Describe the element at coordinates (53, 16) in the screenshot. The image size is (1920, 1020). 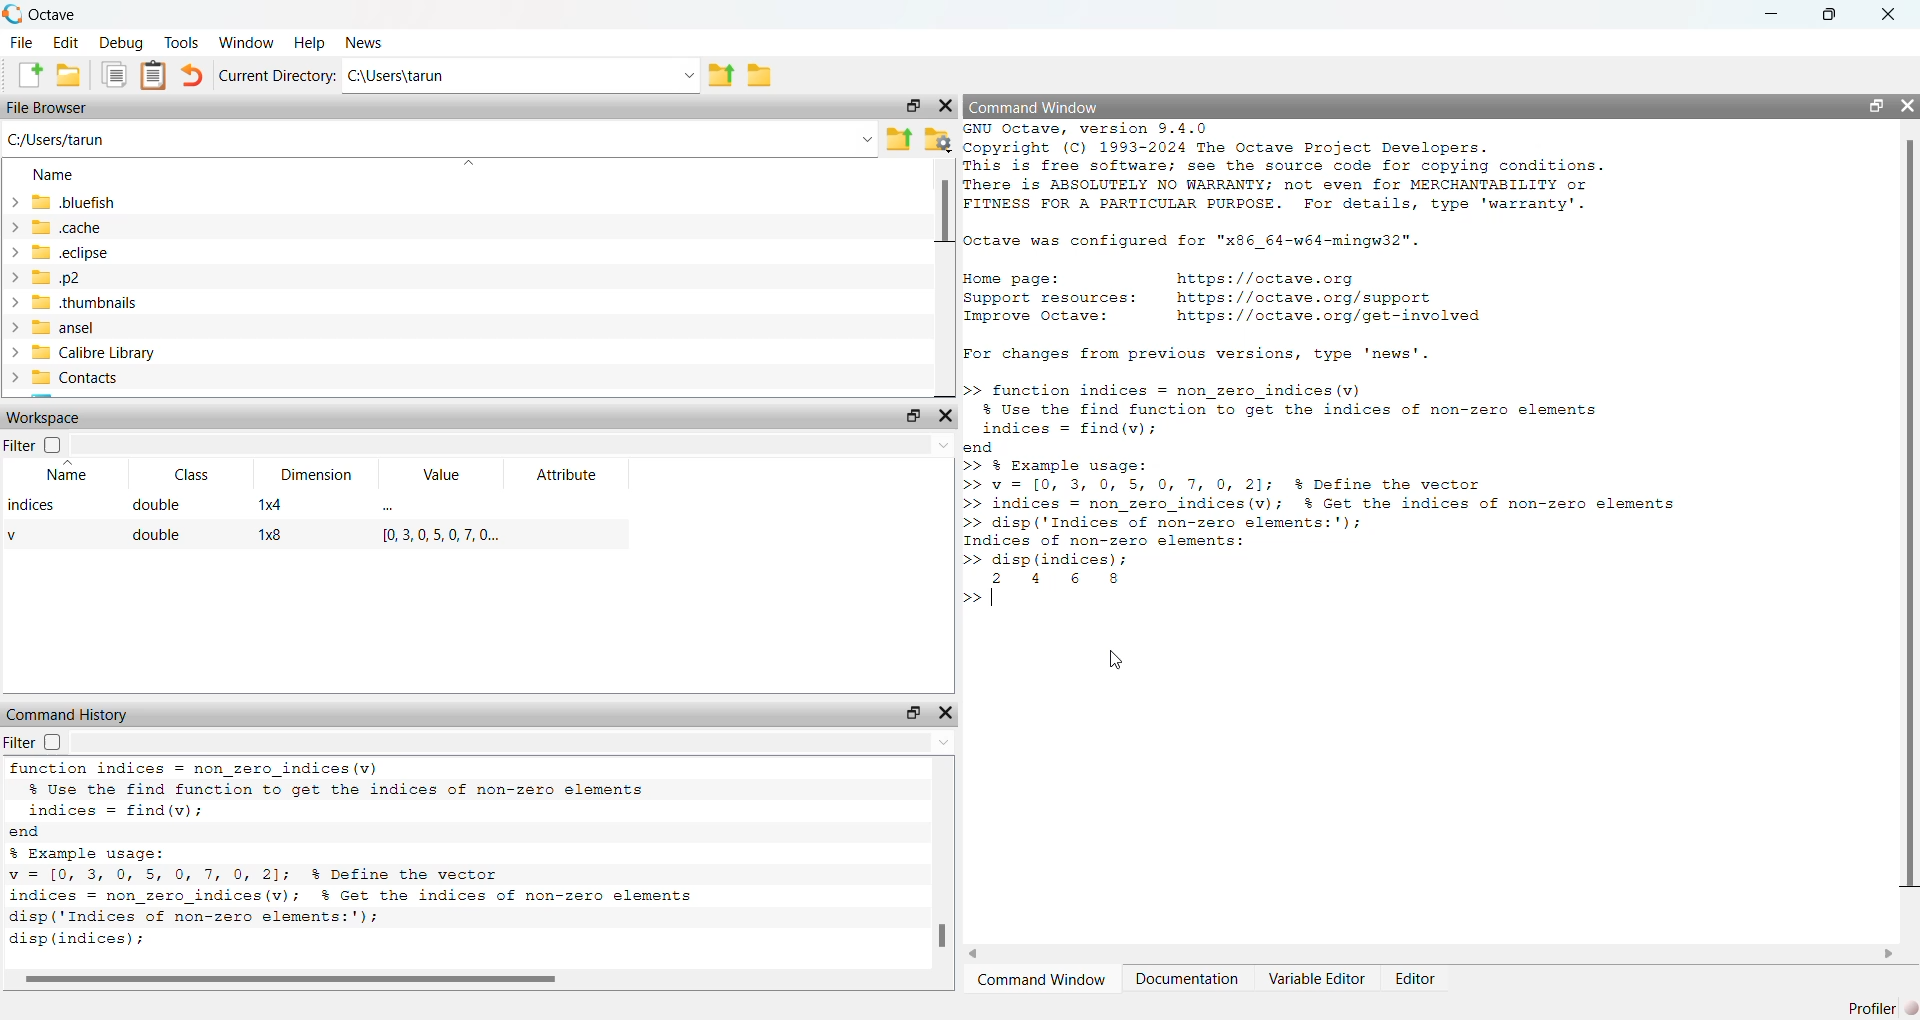
I see `Octave` at that location.